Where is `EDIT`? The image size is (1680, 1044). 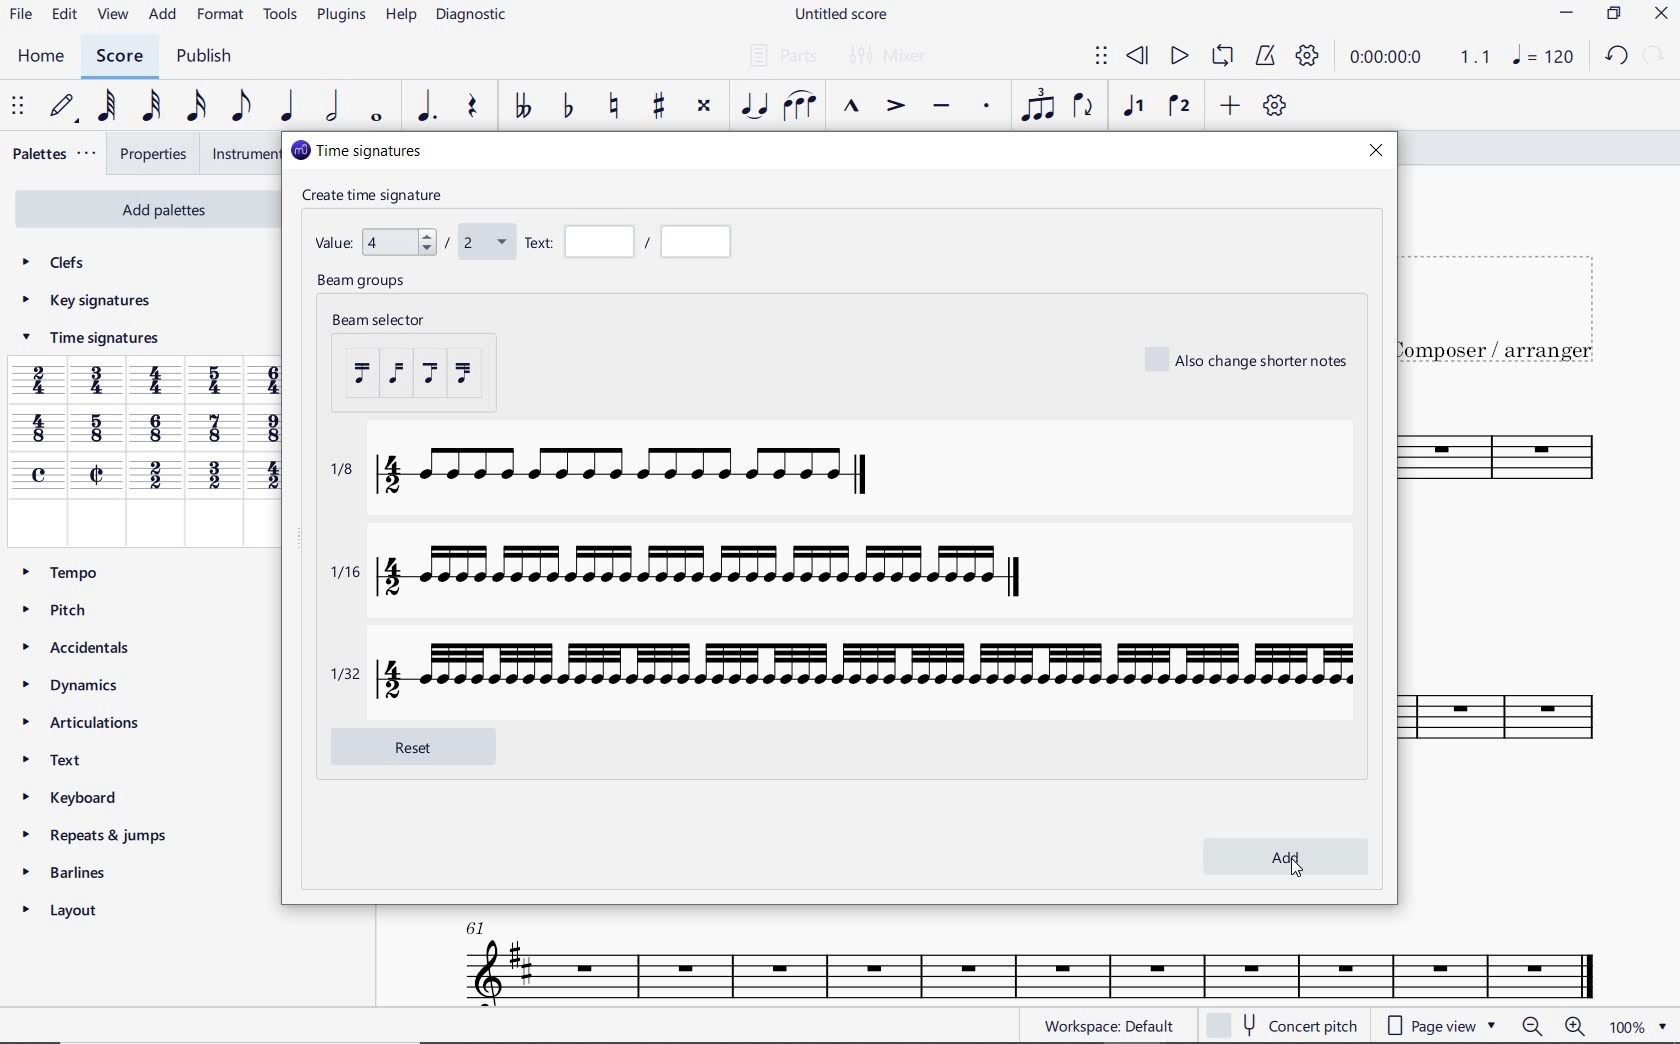
EDIT is located at coordinates (65, 15).